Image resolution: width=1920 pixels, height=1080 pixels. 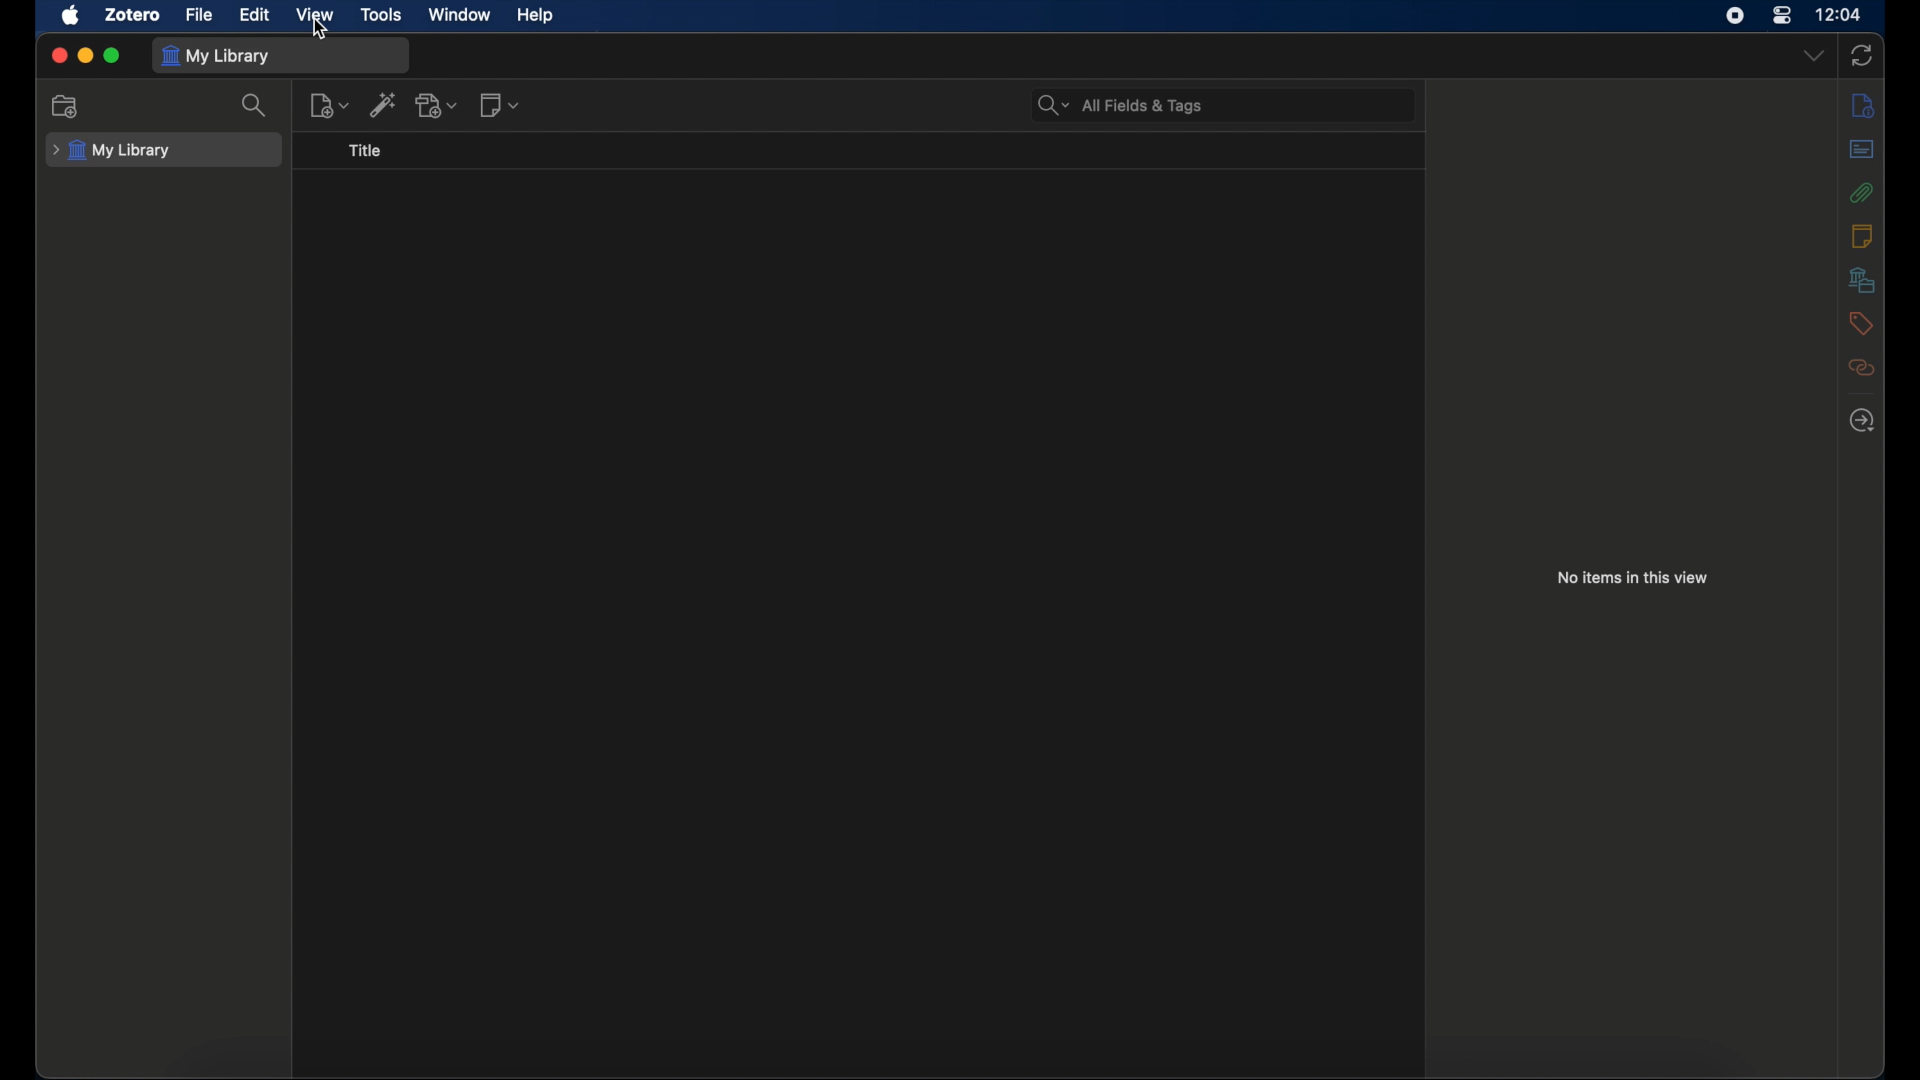 What do you see at coordinates (1861, 280) in the screenshot?
I see `libraries` at bounding box center [1861, 280].